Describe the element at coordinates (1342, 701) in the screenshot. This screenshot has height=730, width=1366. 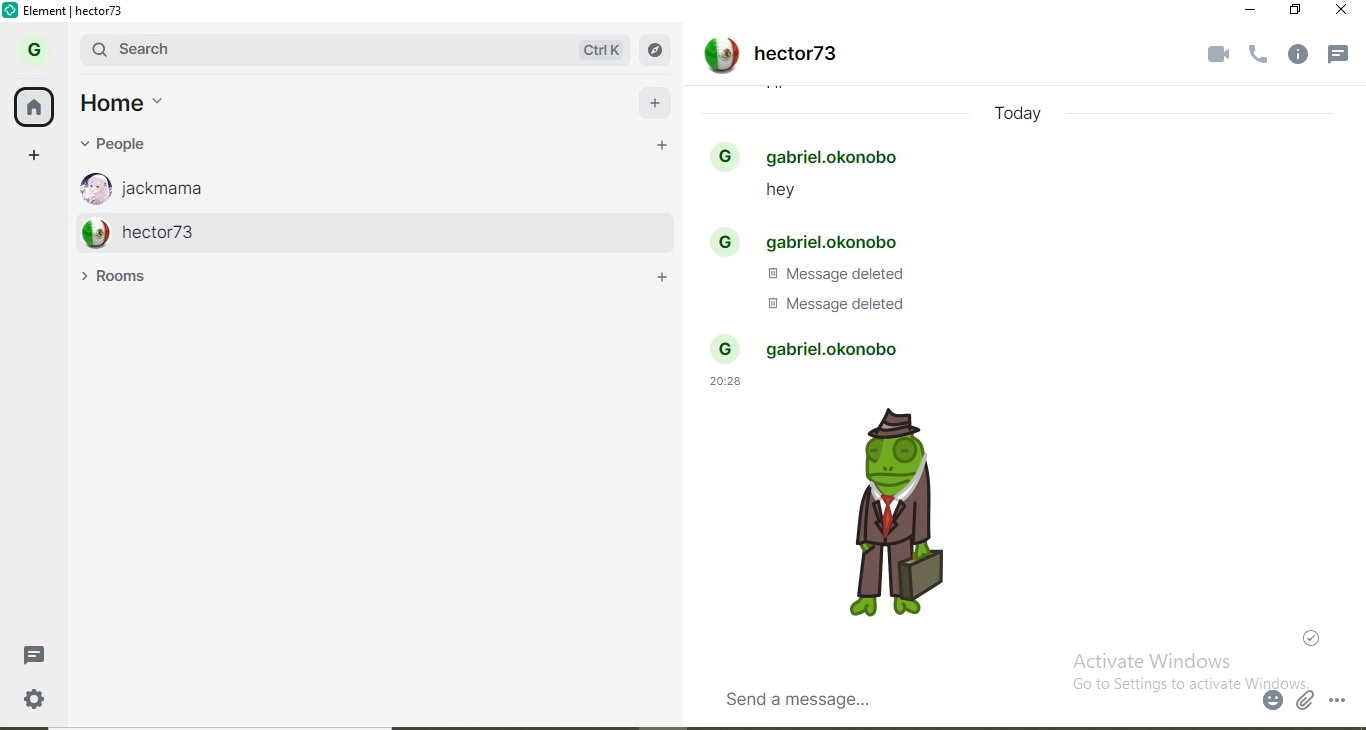
I see `option` at that location.